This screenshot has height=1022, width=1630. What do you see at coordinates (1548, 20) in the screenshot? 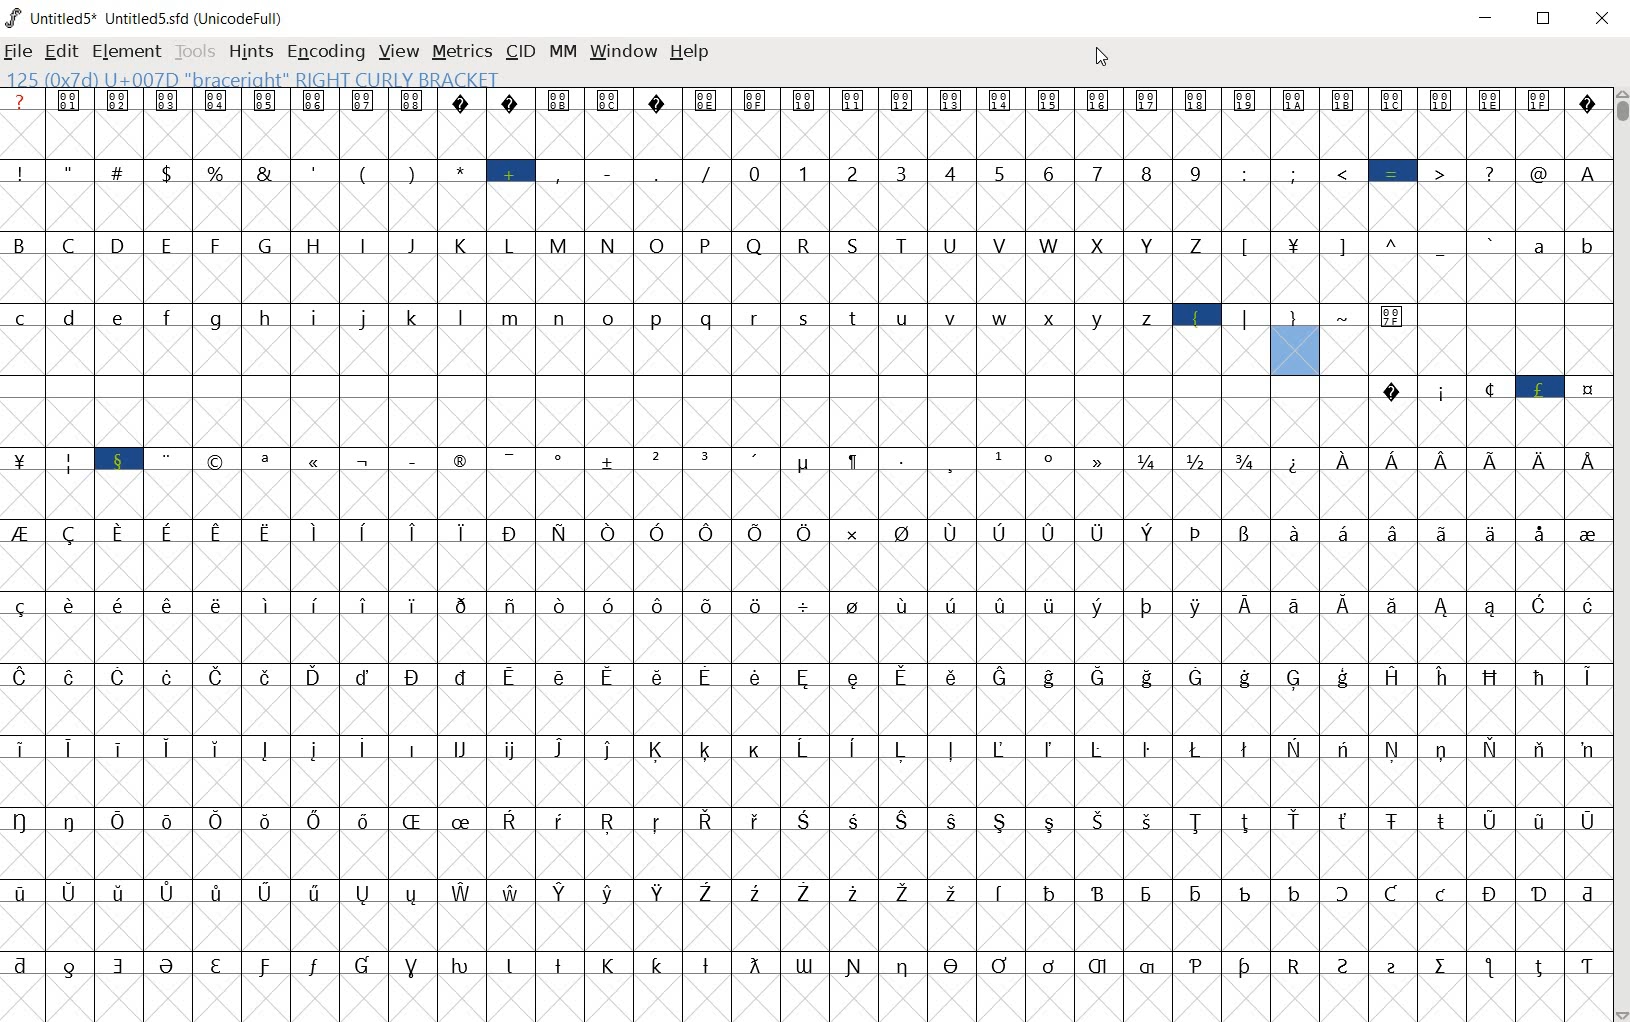
I see `RESTORE DOWN` at bounding box center [1548, 20].